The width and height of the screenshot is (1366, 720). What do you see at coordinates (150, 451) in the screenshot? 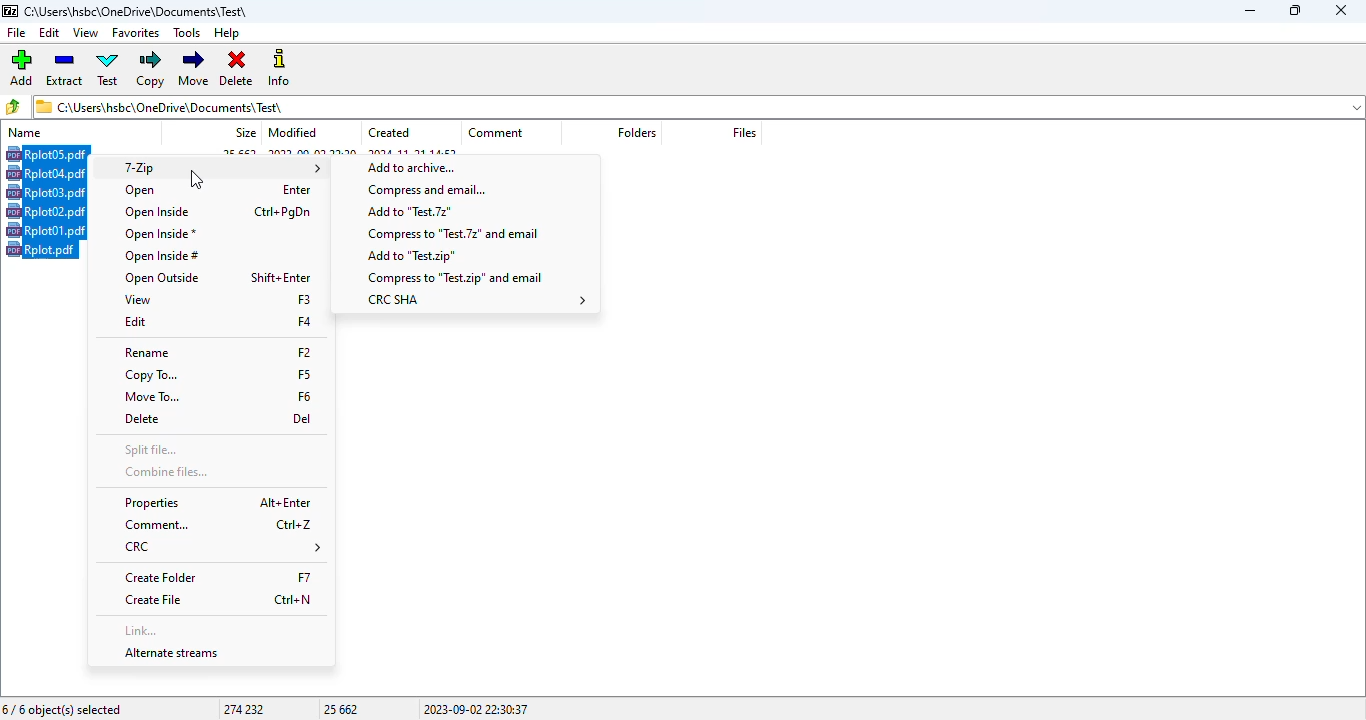
I see `split file` at bounding box center [150, 451].